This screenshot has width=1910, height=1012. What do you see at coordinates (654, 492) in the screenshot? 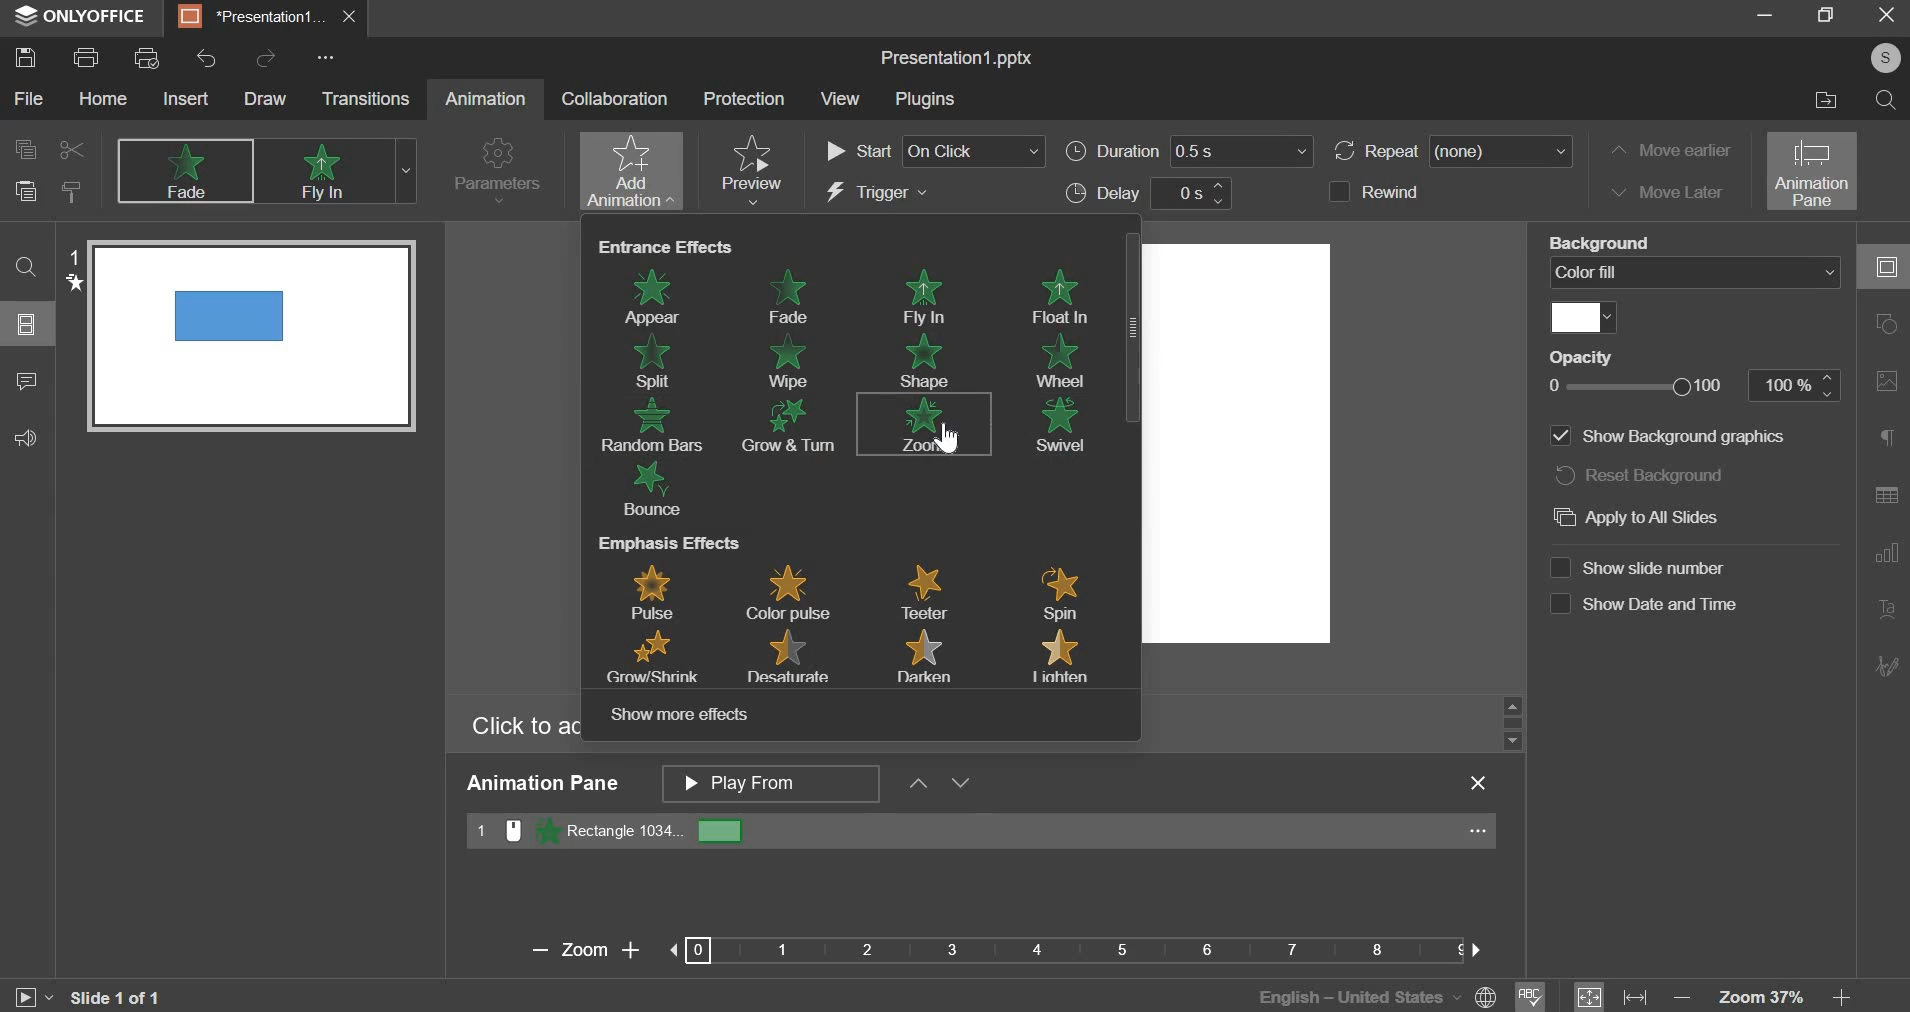
I see `bounce` at bounding box center [654, 492].